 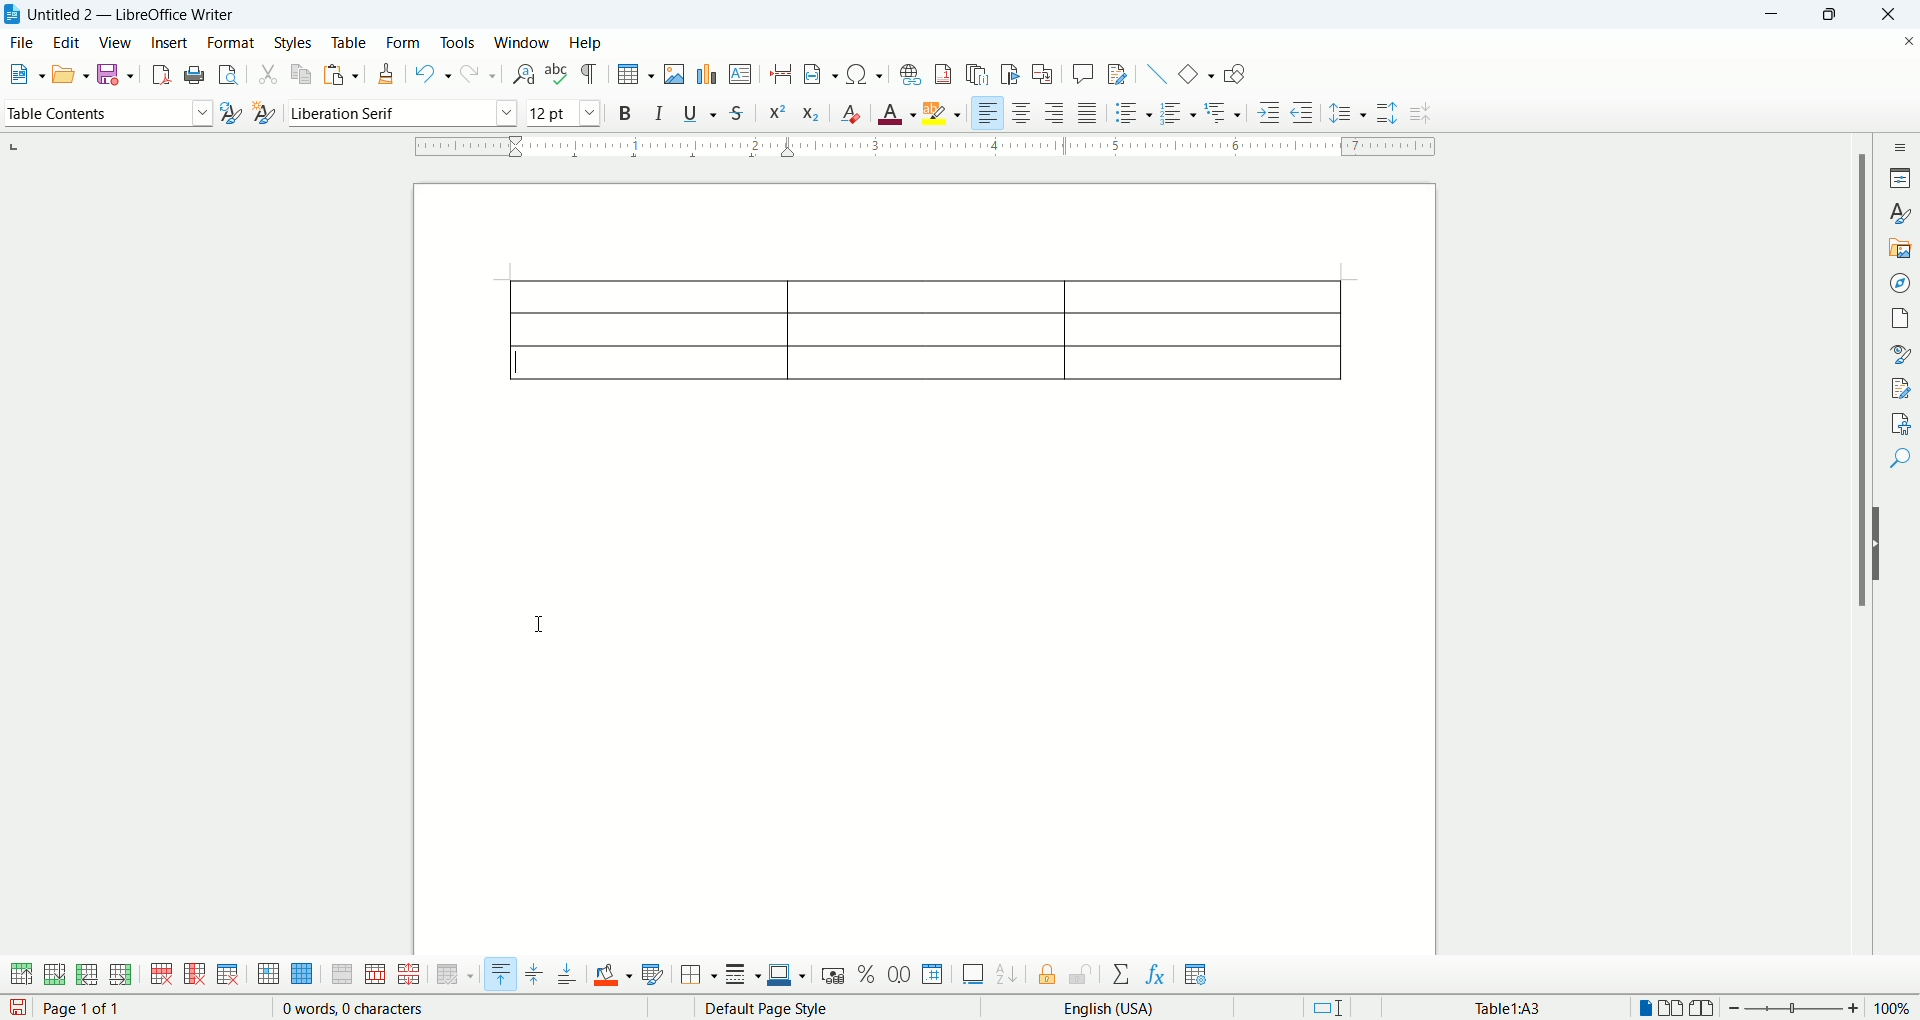 What do you see at coordinates (866, 977) in the screenshot?
I see `percent format` at bounding box center [866, 977].